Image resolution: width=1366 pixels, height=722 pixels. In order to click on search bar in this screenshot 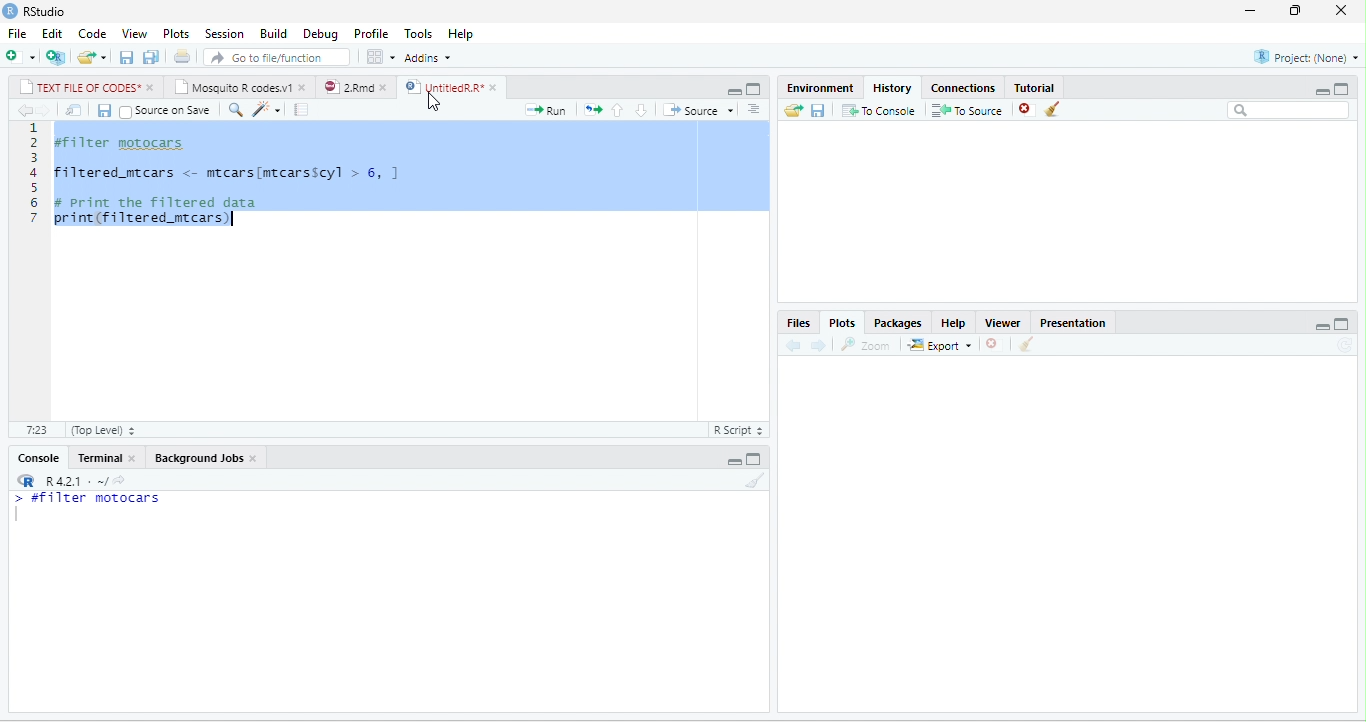, I will do `click(1288, 110)`.